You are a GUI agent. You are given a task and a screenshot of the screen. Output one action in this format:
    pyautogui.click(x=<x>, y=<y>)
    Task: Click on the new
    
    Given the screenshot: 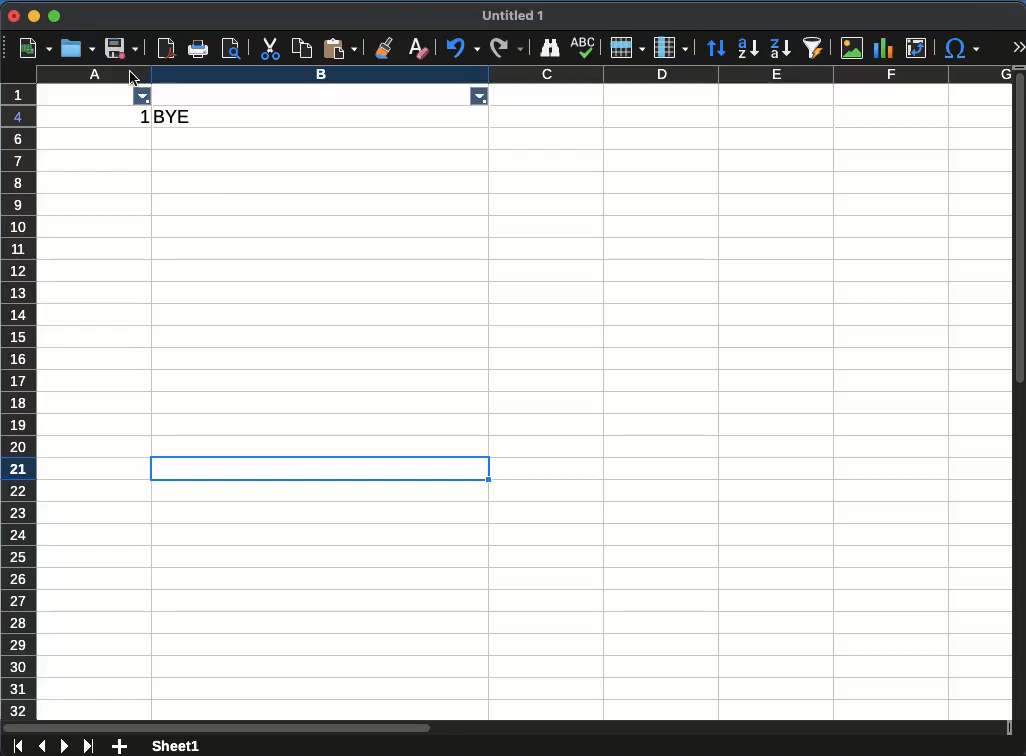 What is the action you would take?
    pyautogui.click(x=36, y=47)
    